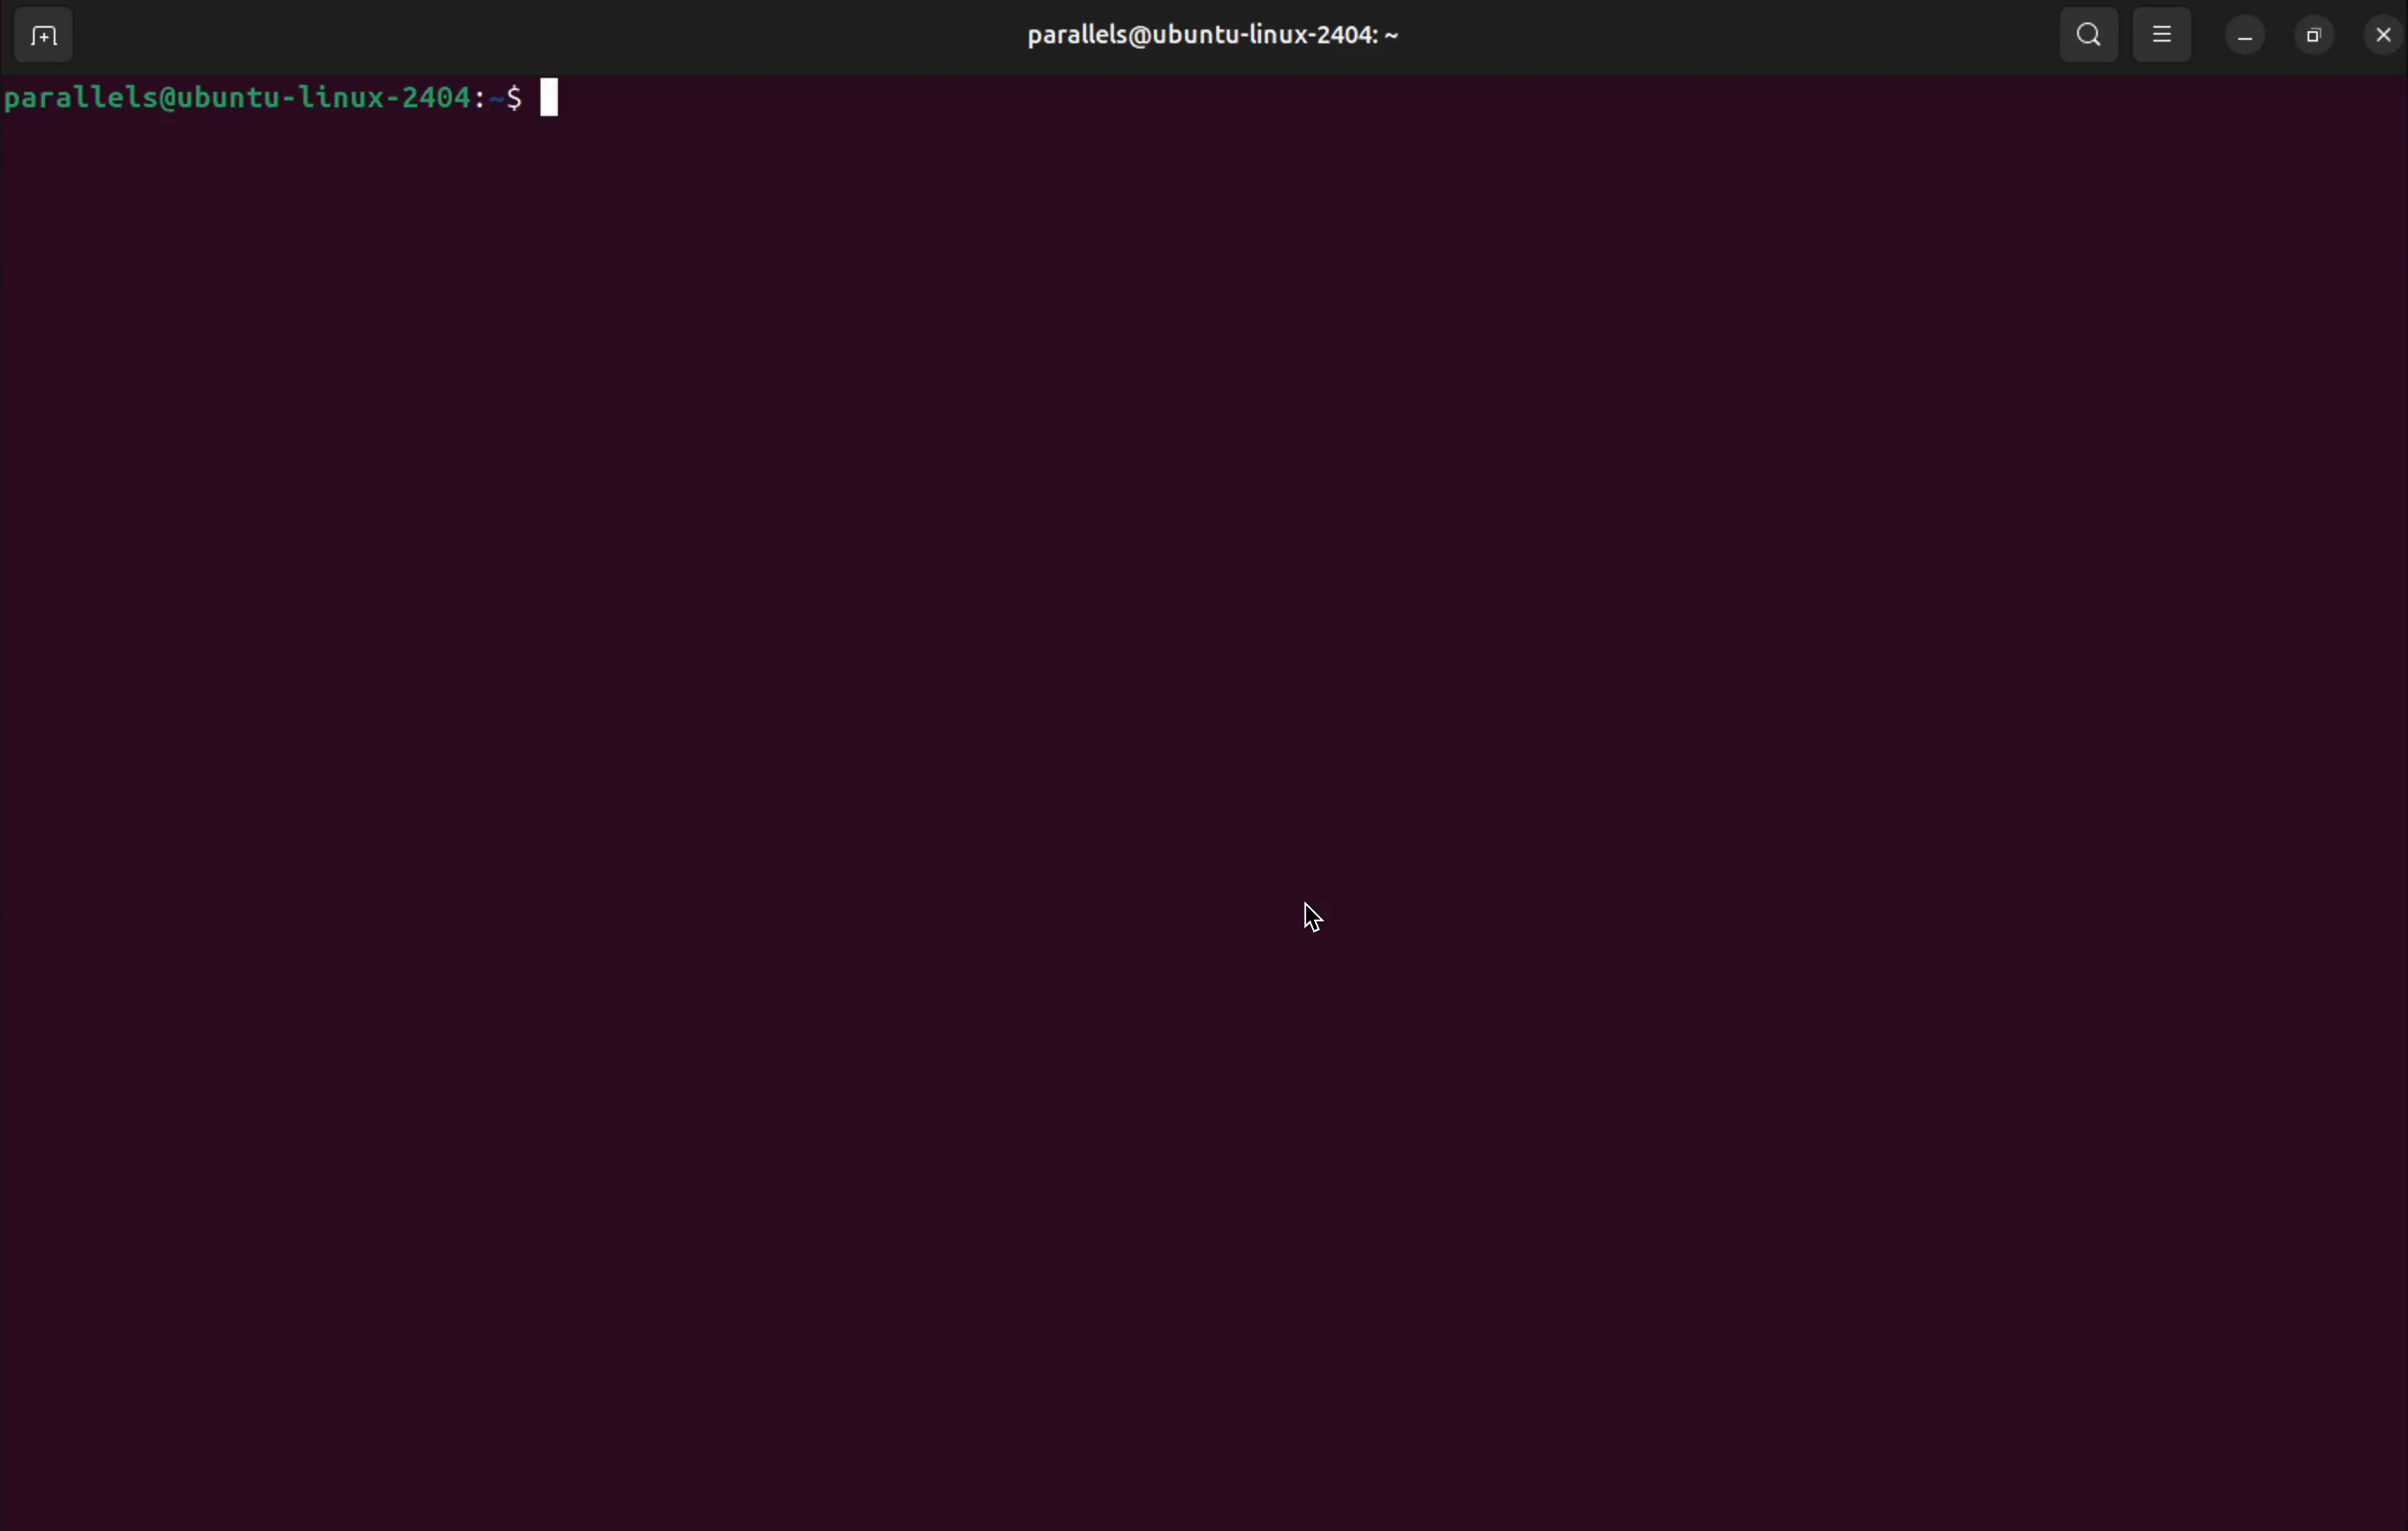 This screenshot has width=2408, height=1531. Describe the element at coordinates (2247, 37) in the screenshot. I see `minimize` at that location.